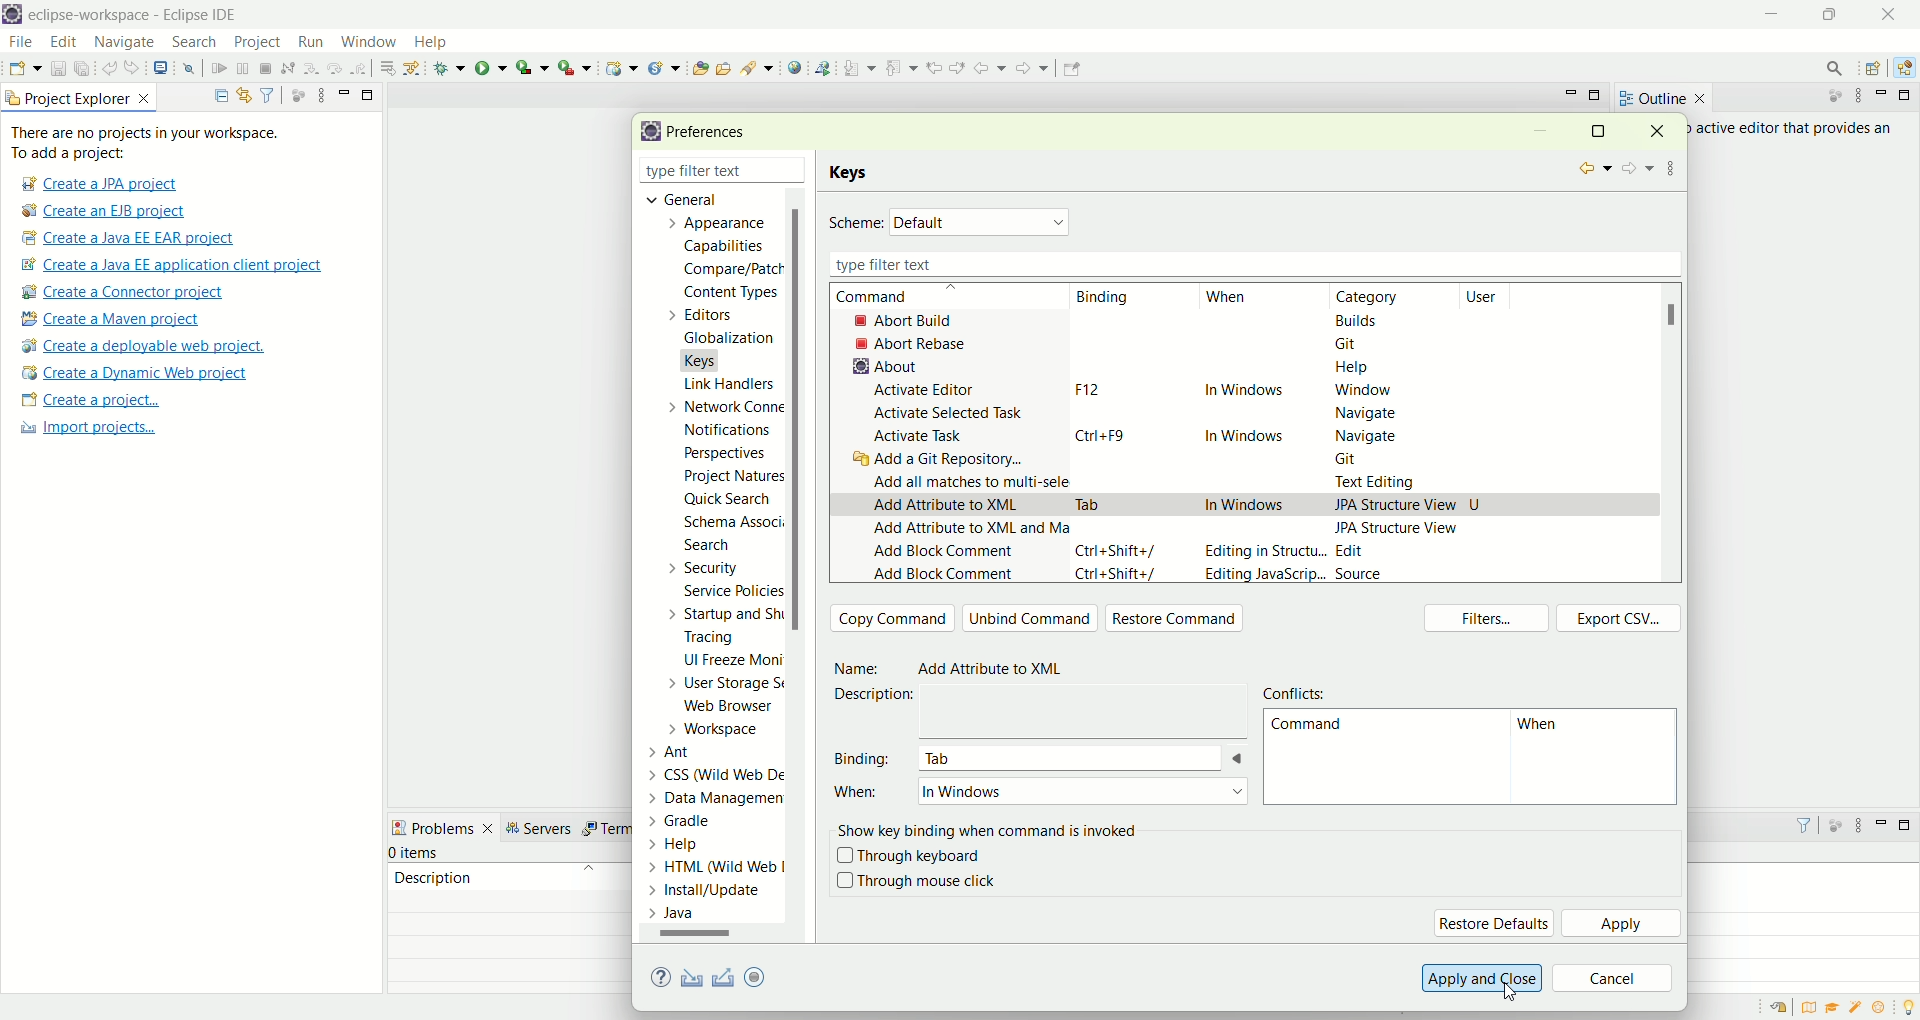 This screenshot has width=1920, height=1020. I want to click on globalization, so click(727, 339).